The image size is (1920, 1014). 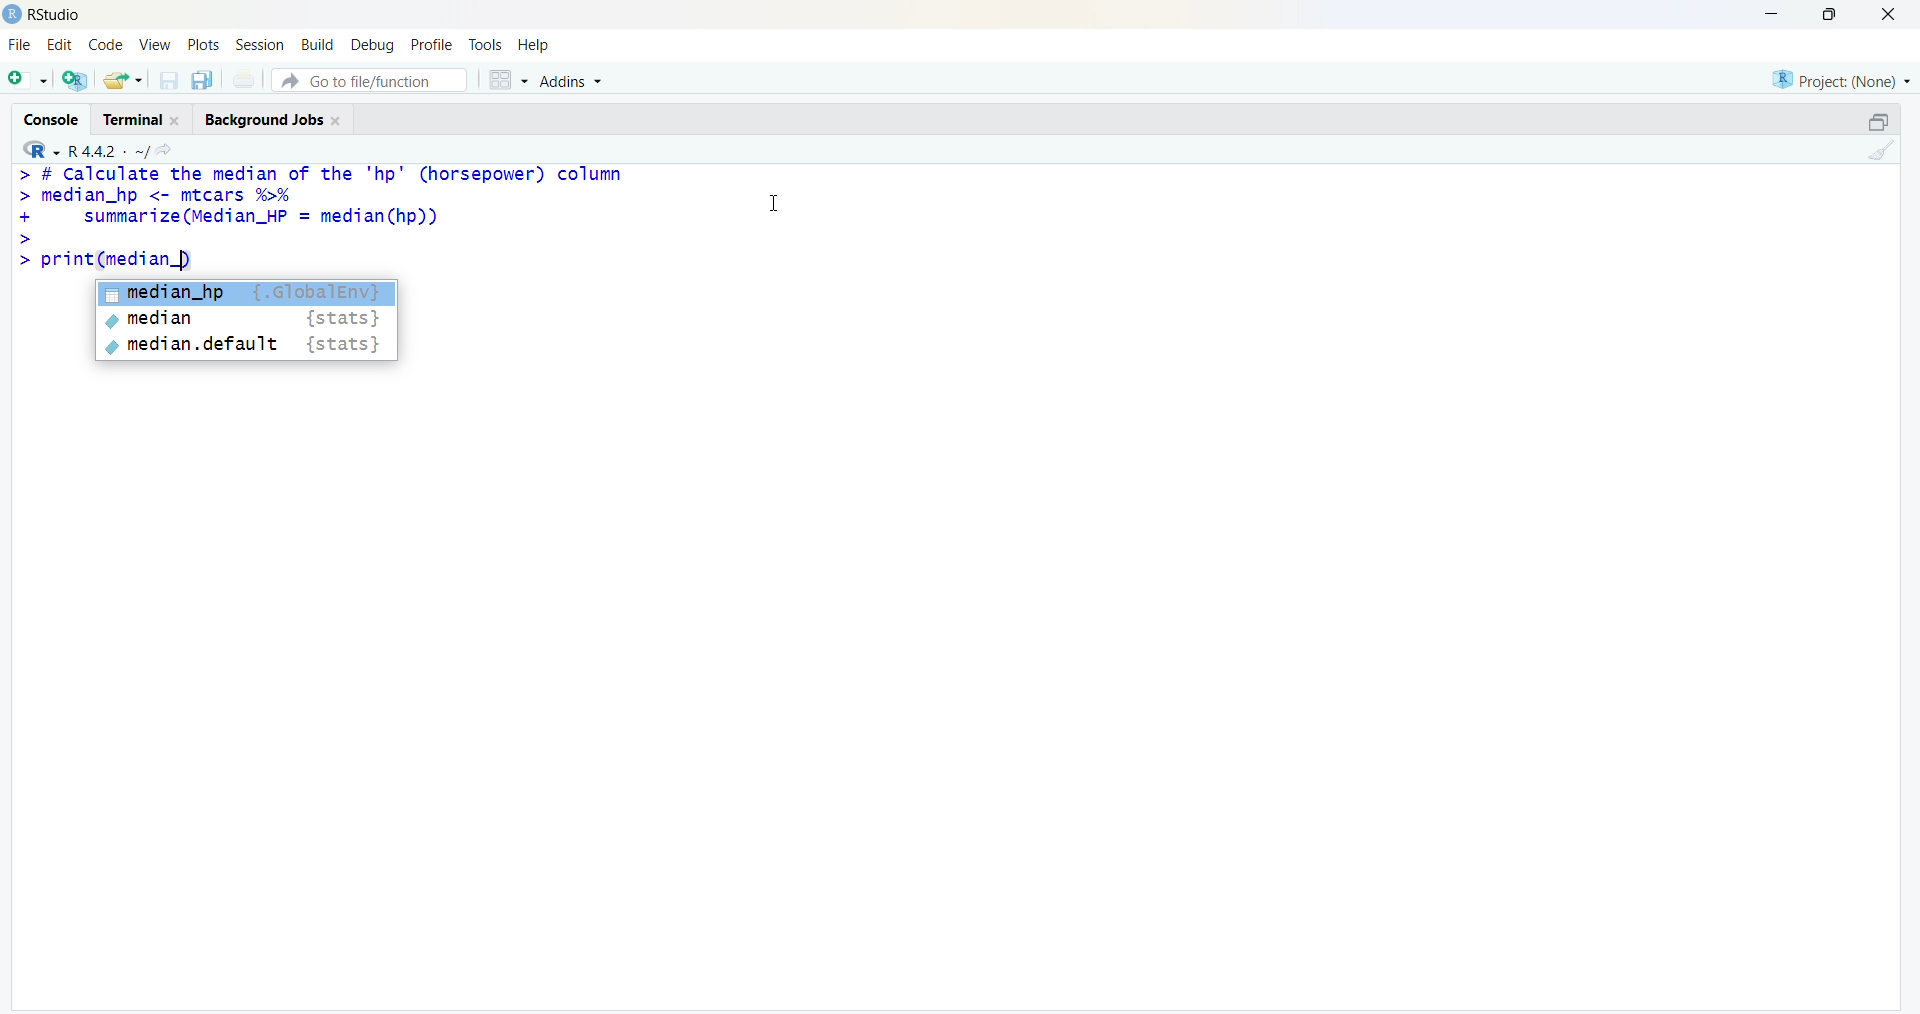 I want to click on Project: (None), so click(x=1841, y=80).